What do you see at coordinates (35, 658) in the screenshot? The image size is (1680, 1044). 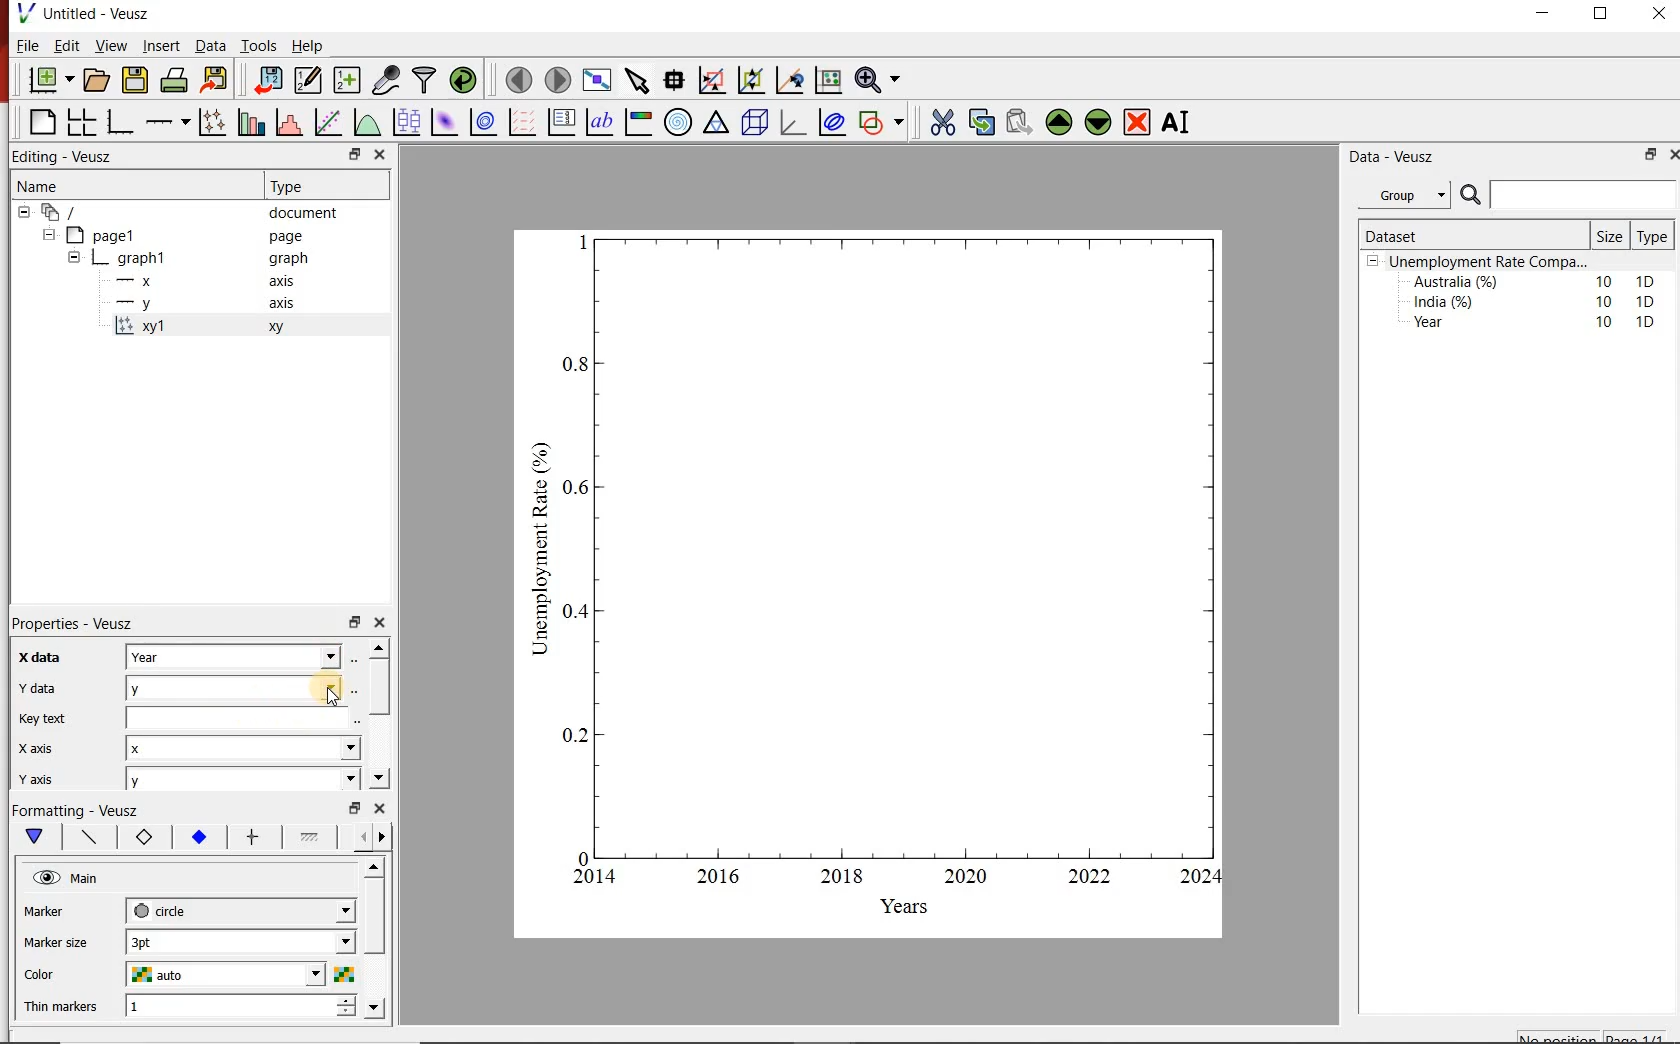 I see `x data` at bounding box center [35, 658].